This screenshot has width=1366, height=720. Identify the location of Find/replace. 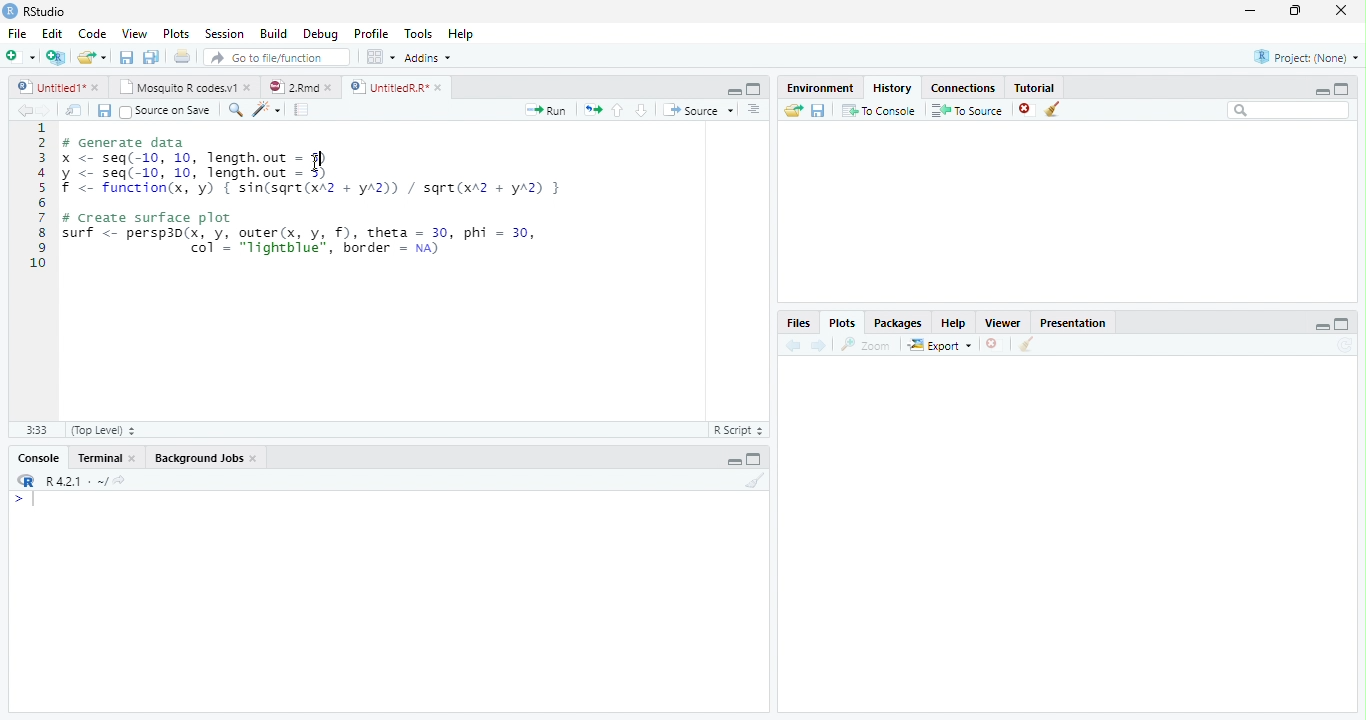
(234, 110).